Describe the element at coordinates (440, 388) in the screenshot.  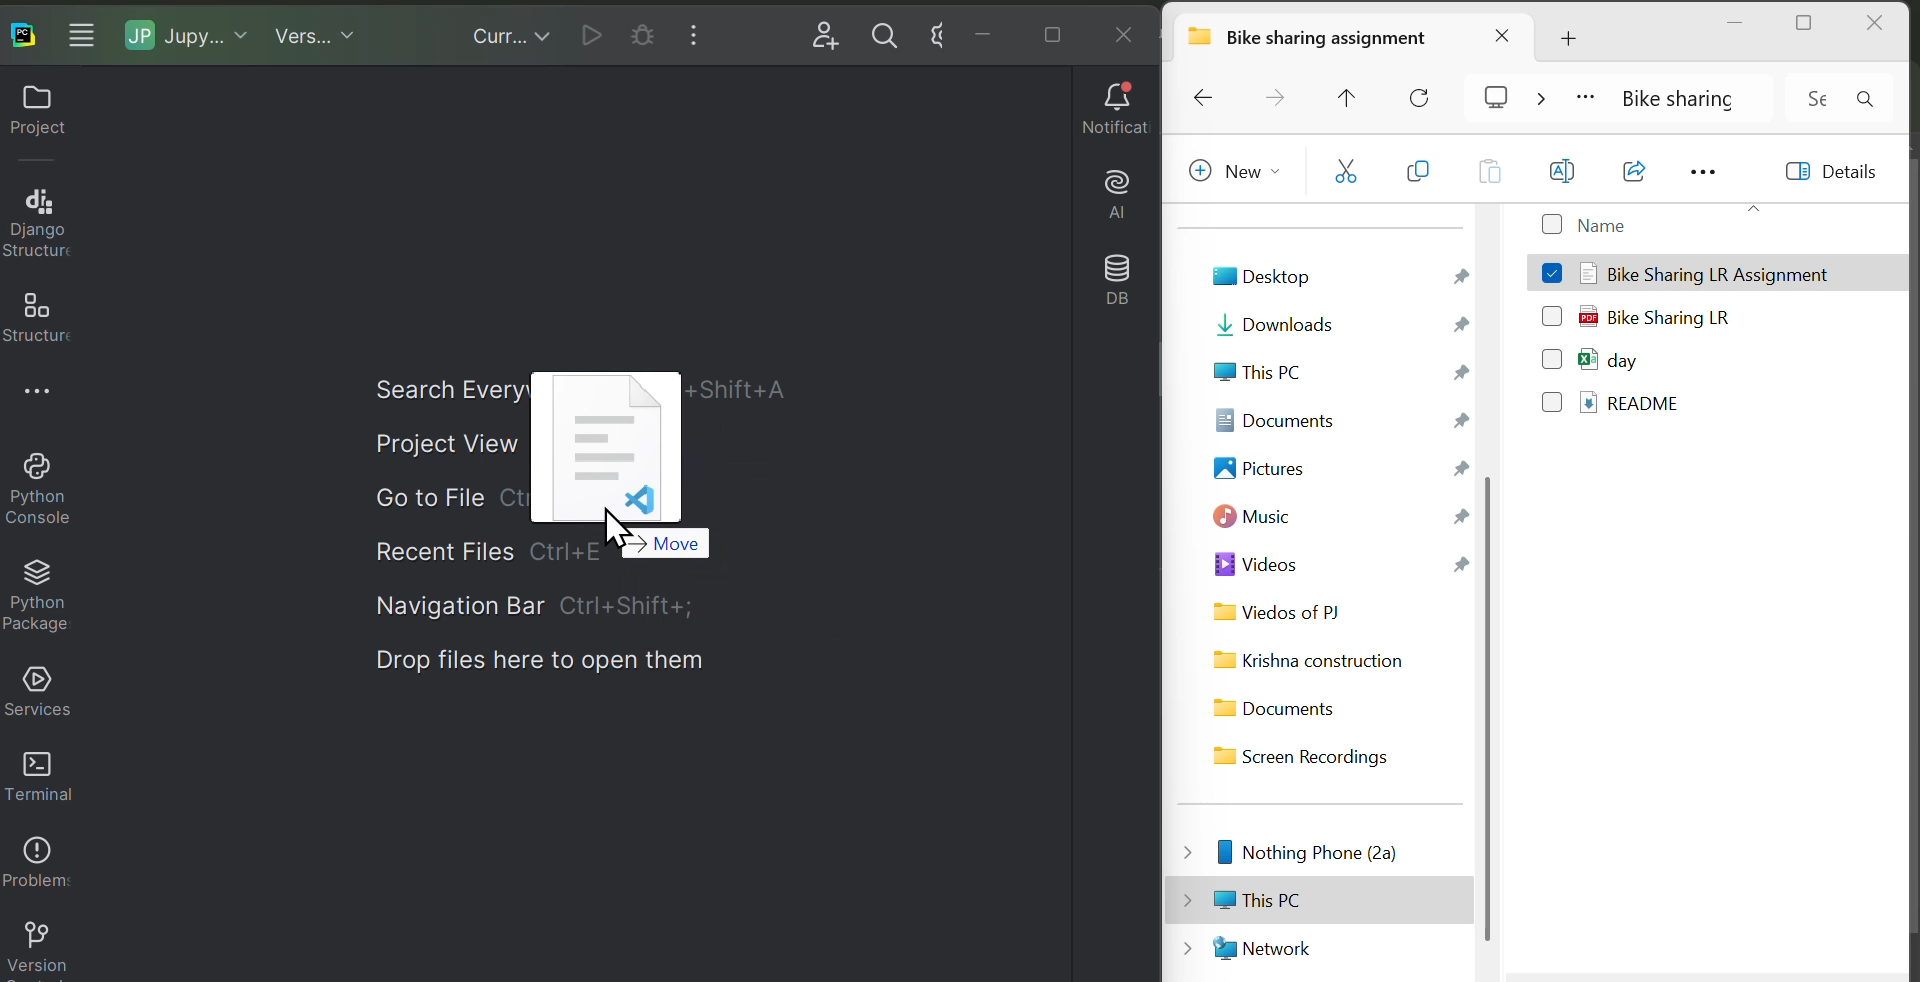
I see `Search everywhere` at that location.